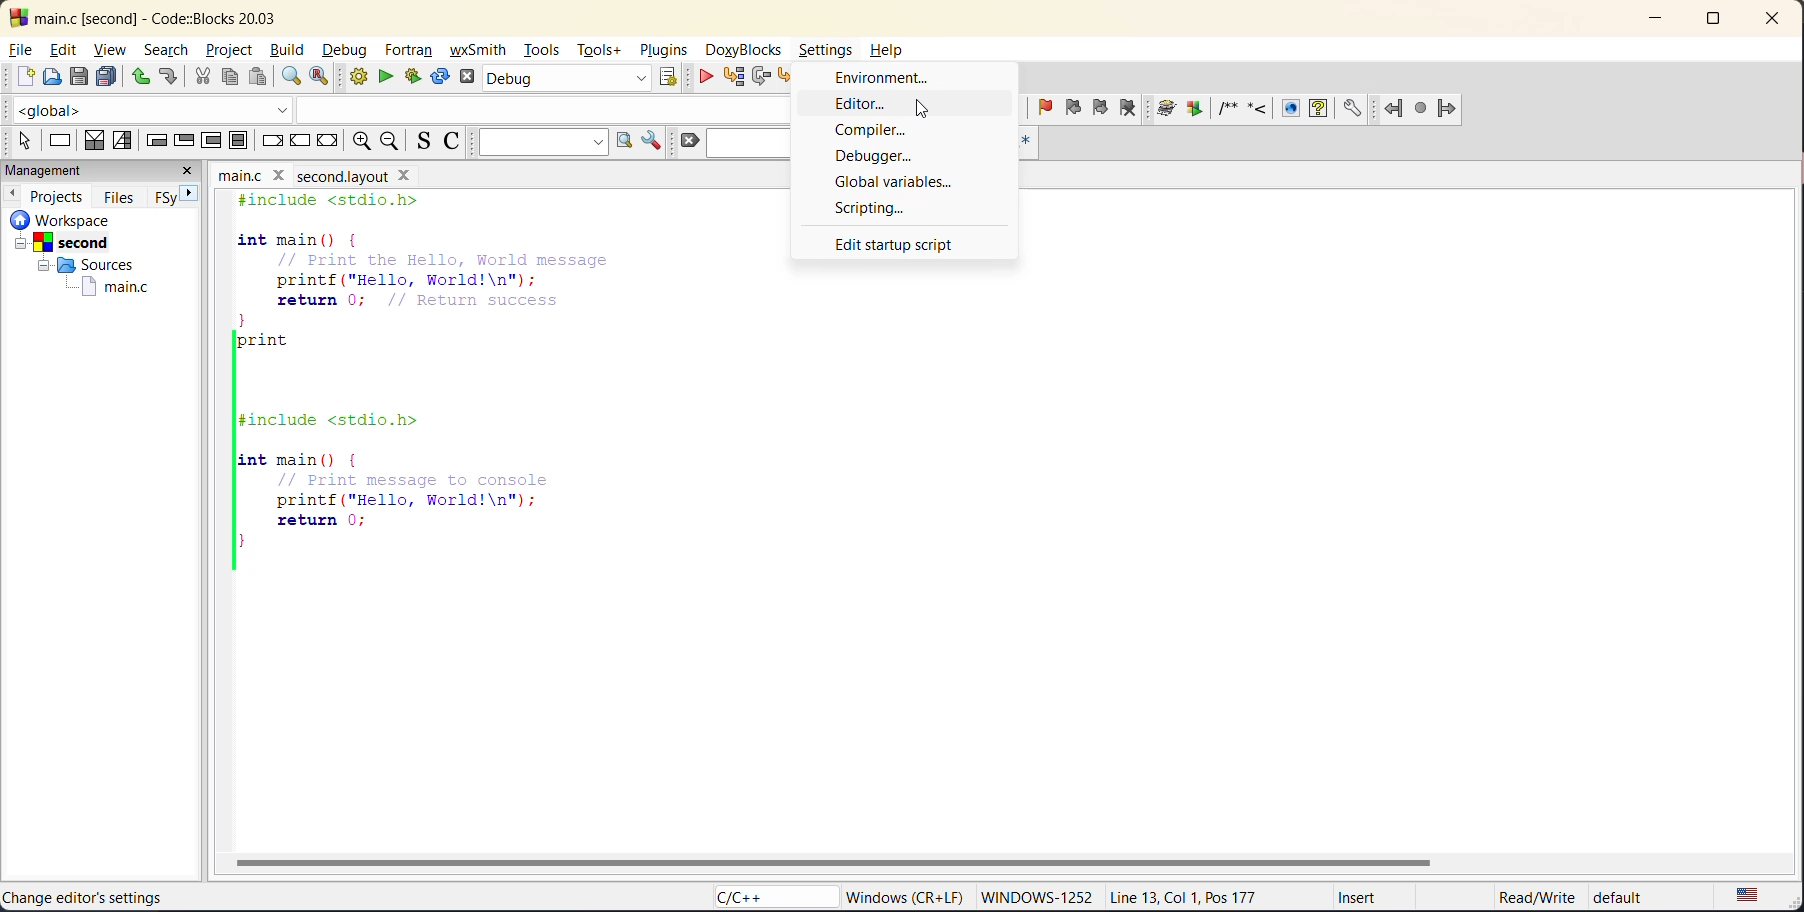  Describe the element at coordinates (540, 141) in the screenshot. I see `text to search` at that location.